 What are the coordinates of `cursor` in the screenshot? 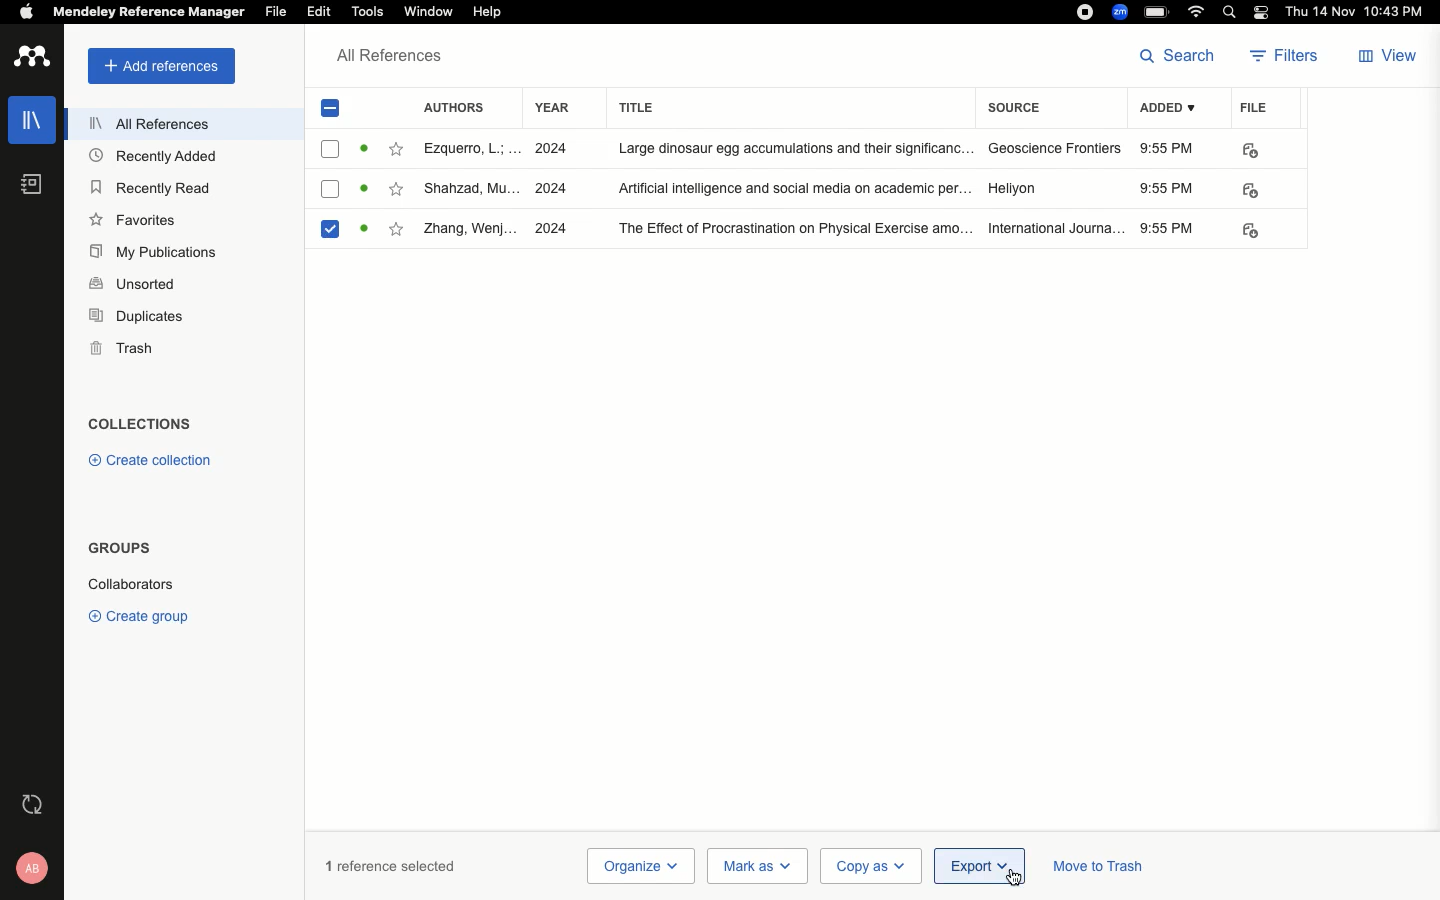 It's located at (998, 874).